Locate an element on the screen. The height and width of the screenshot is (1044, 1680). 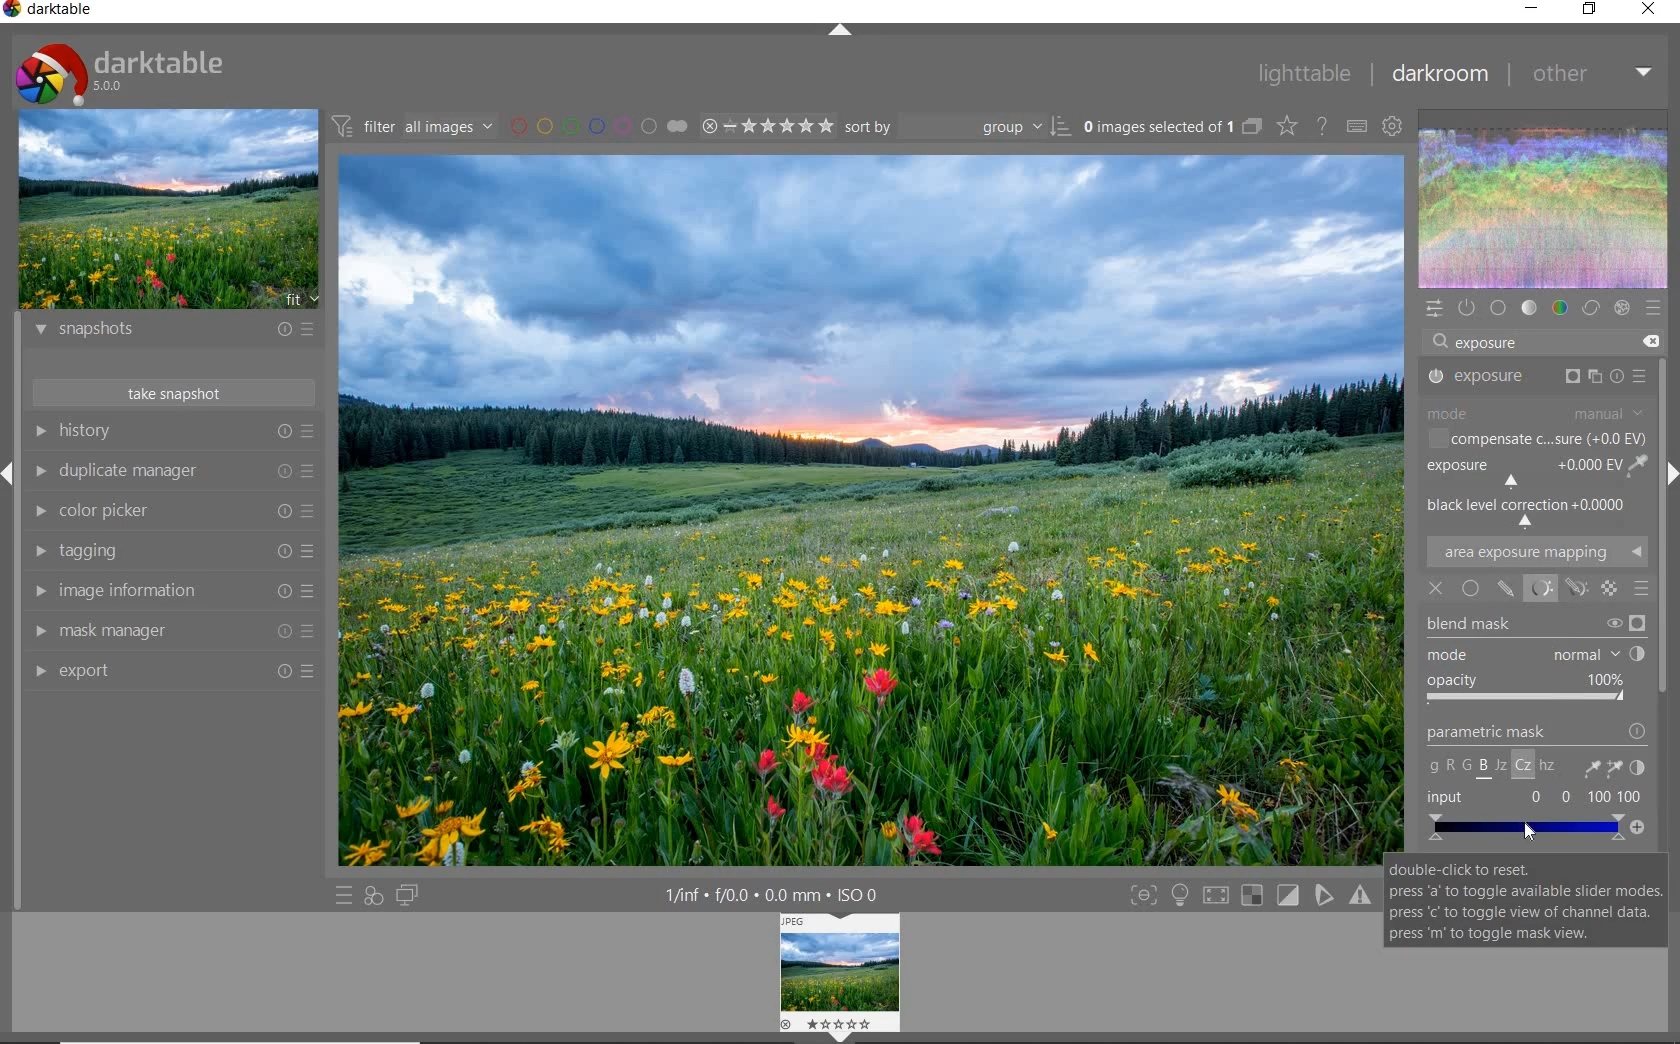
expand/collapse is located at coordinates (844, 34).